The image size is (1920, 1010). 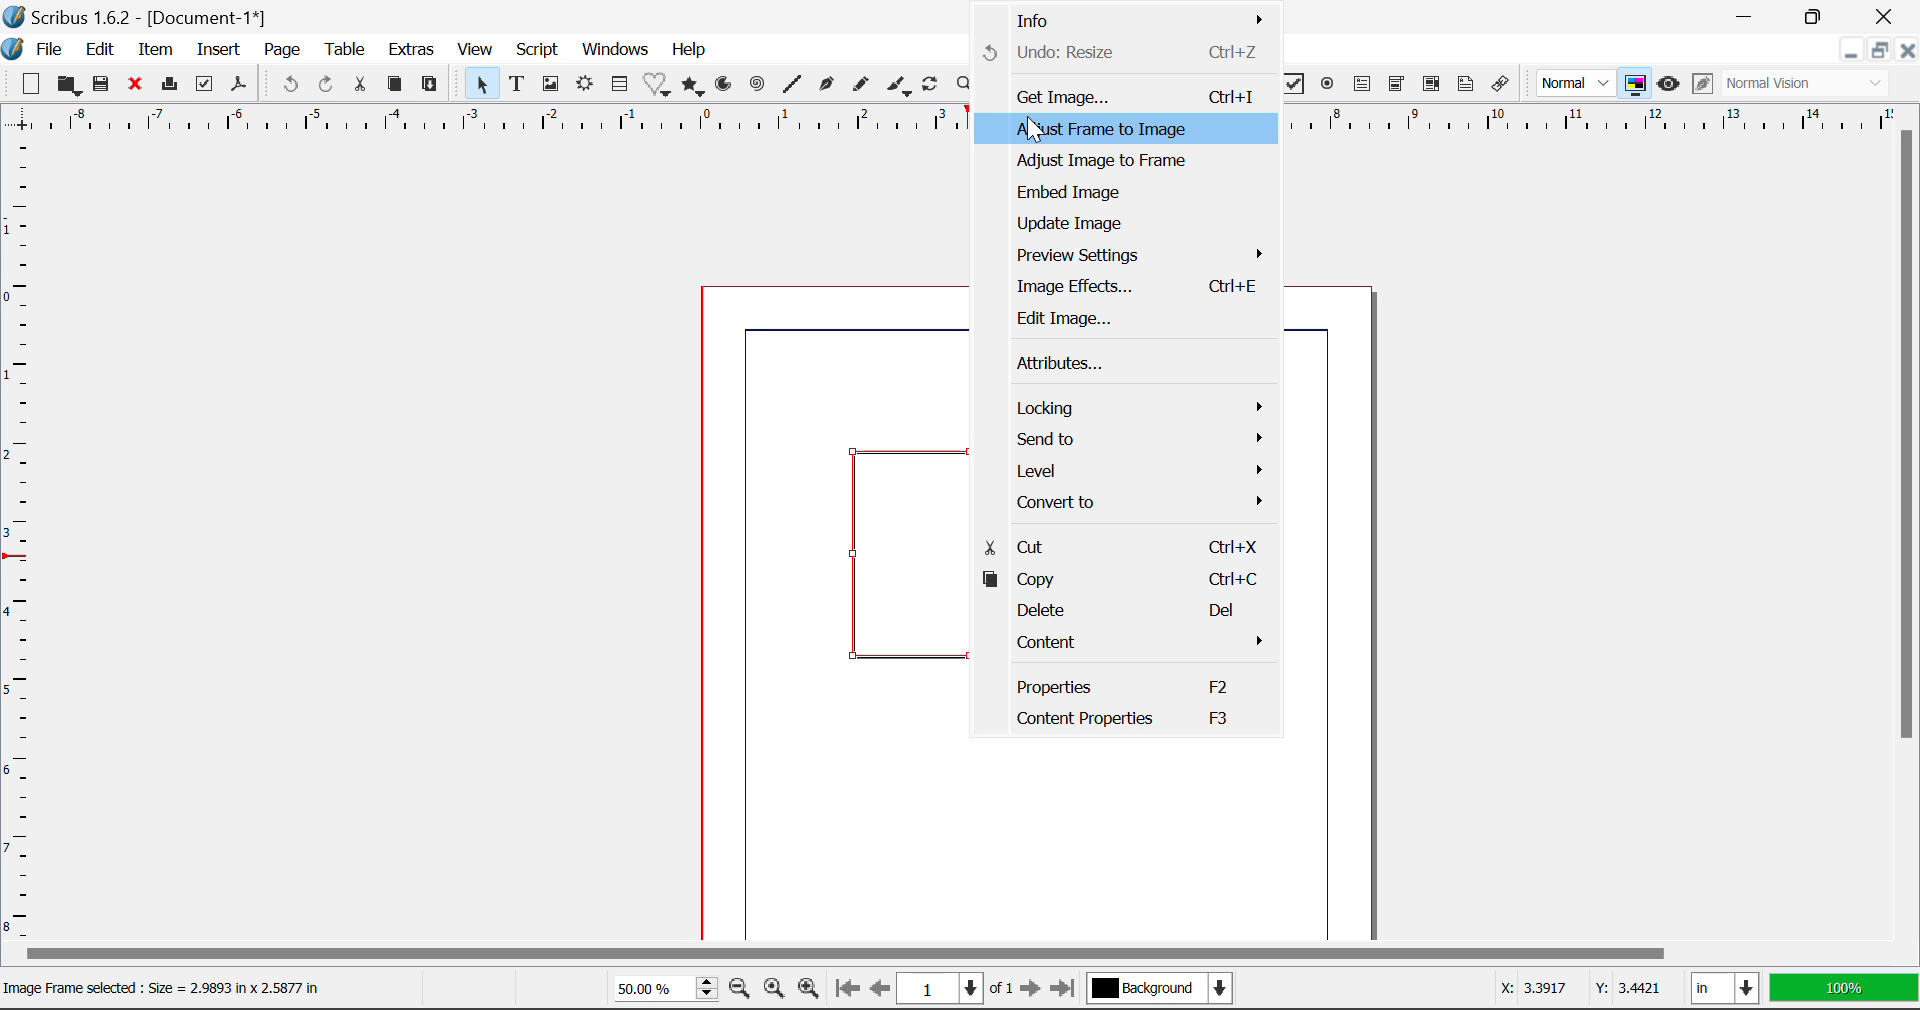 I want to click on Send to, so click(x=1133, y=439).